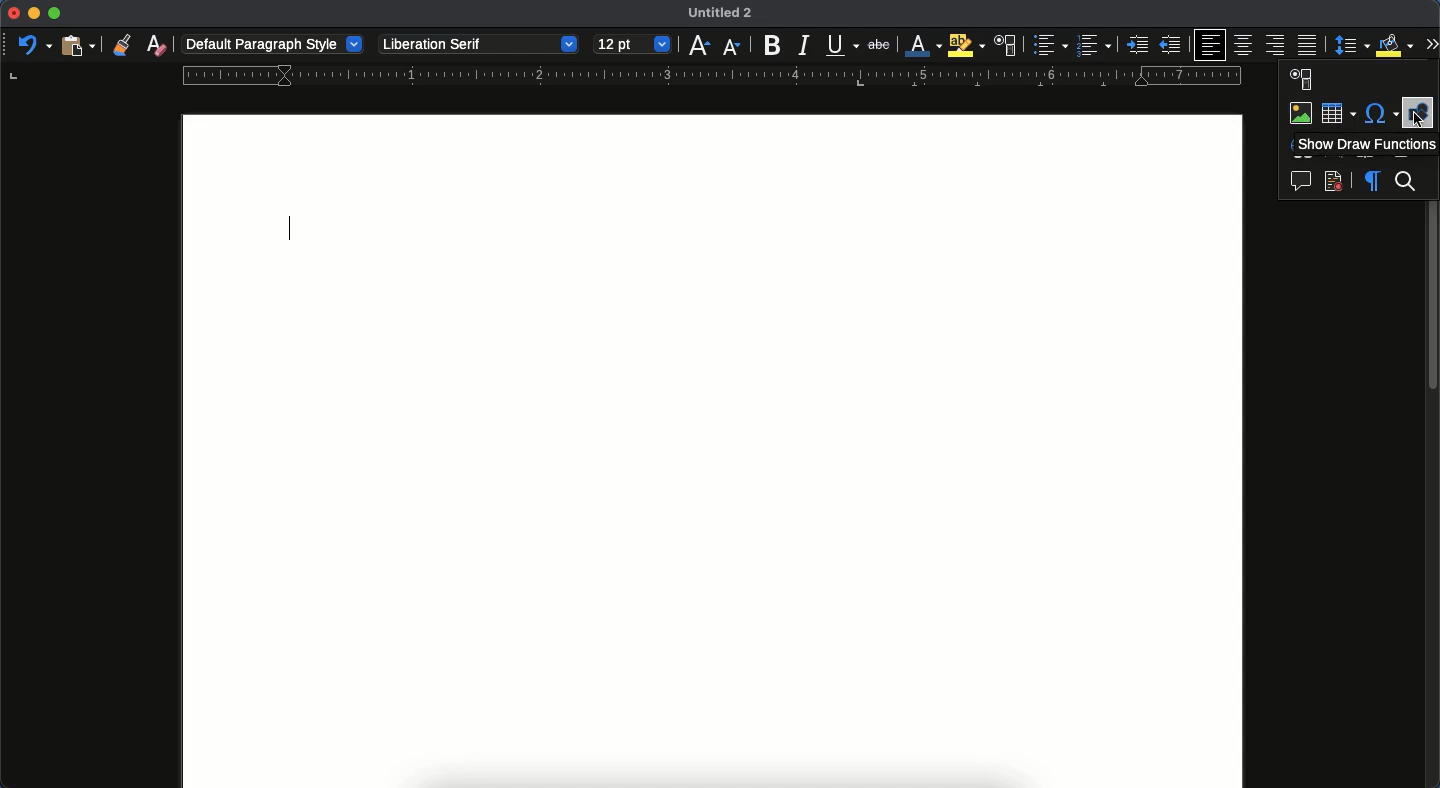 The image size is (1440, 788). Describe the element at coordinates (76, 45) in the screenshot. I see `paste` at that location.